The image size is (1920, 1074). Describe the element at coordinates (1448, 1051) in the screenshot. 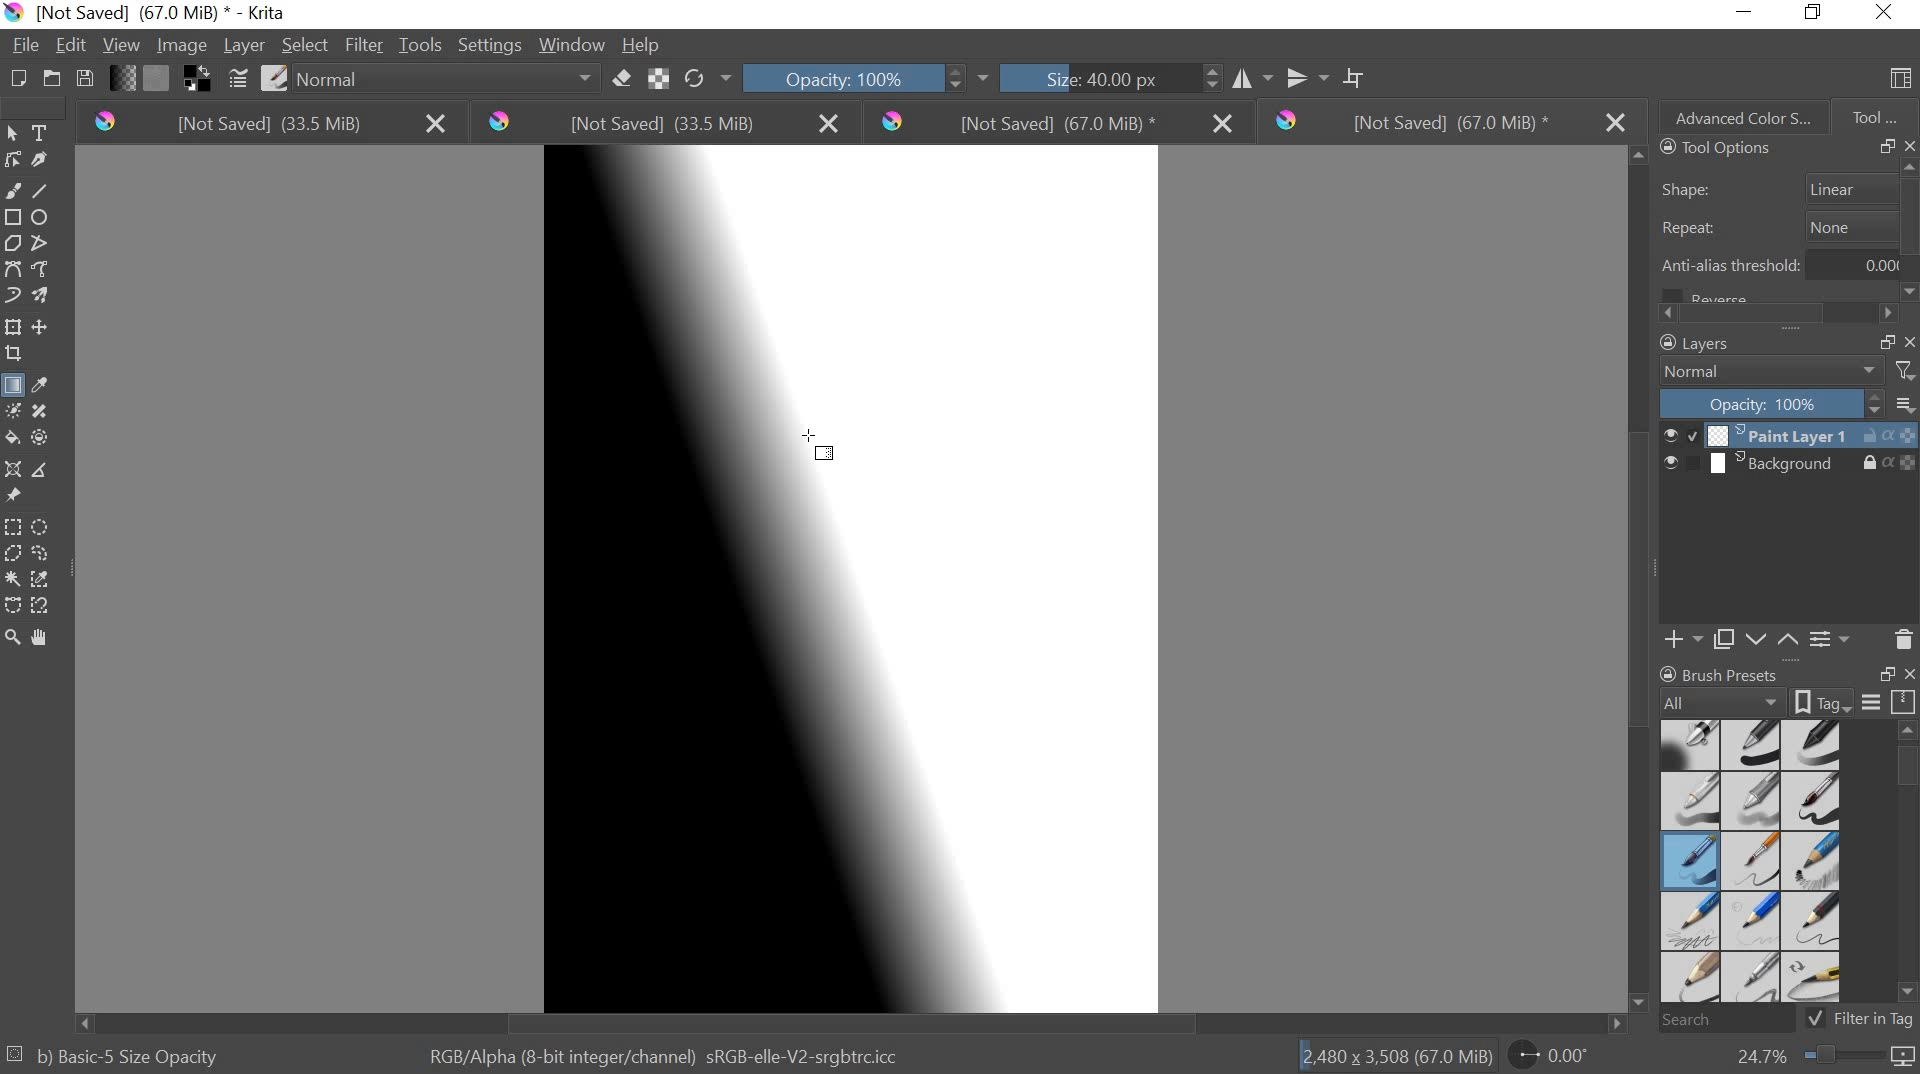

I see `2.480 x 3.508 (33.5 mb) 0.00` at that location.